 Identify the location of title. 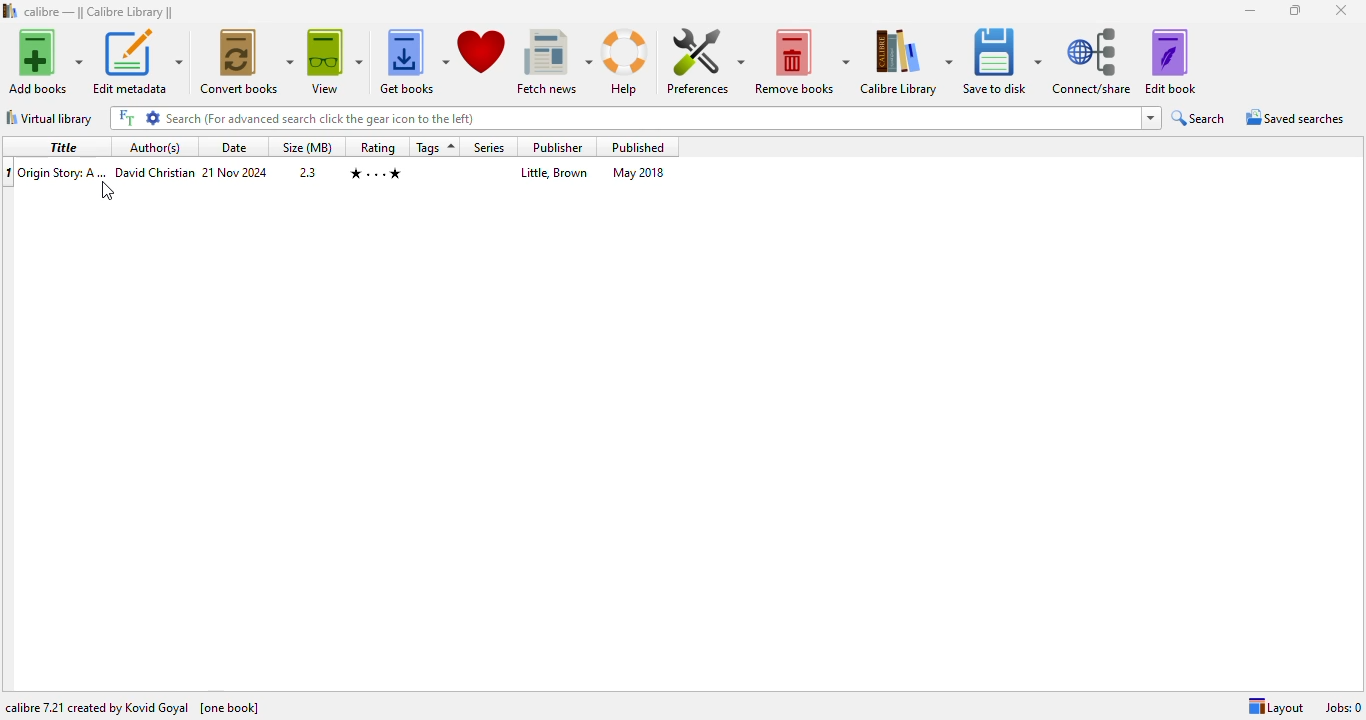
(61, 148).